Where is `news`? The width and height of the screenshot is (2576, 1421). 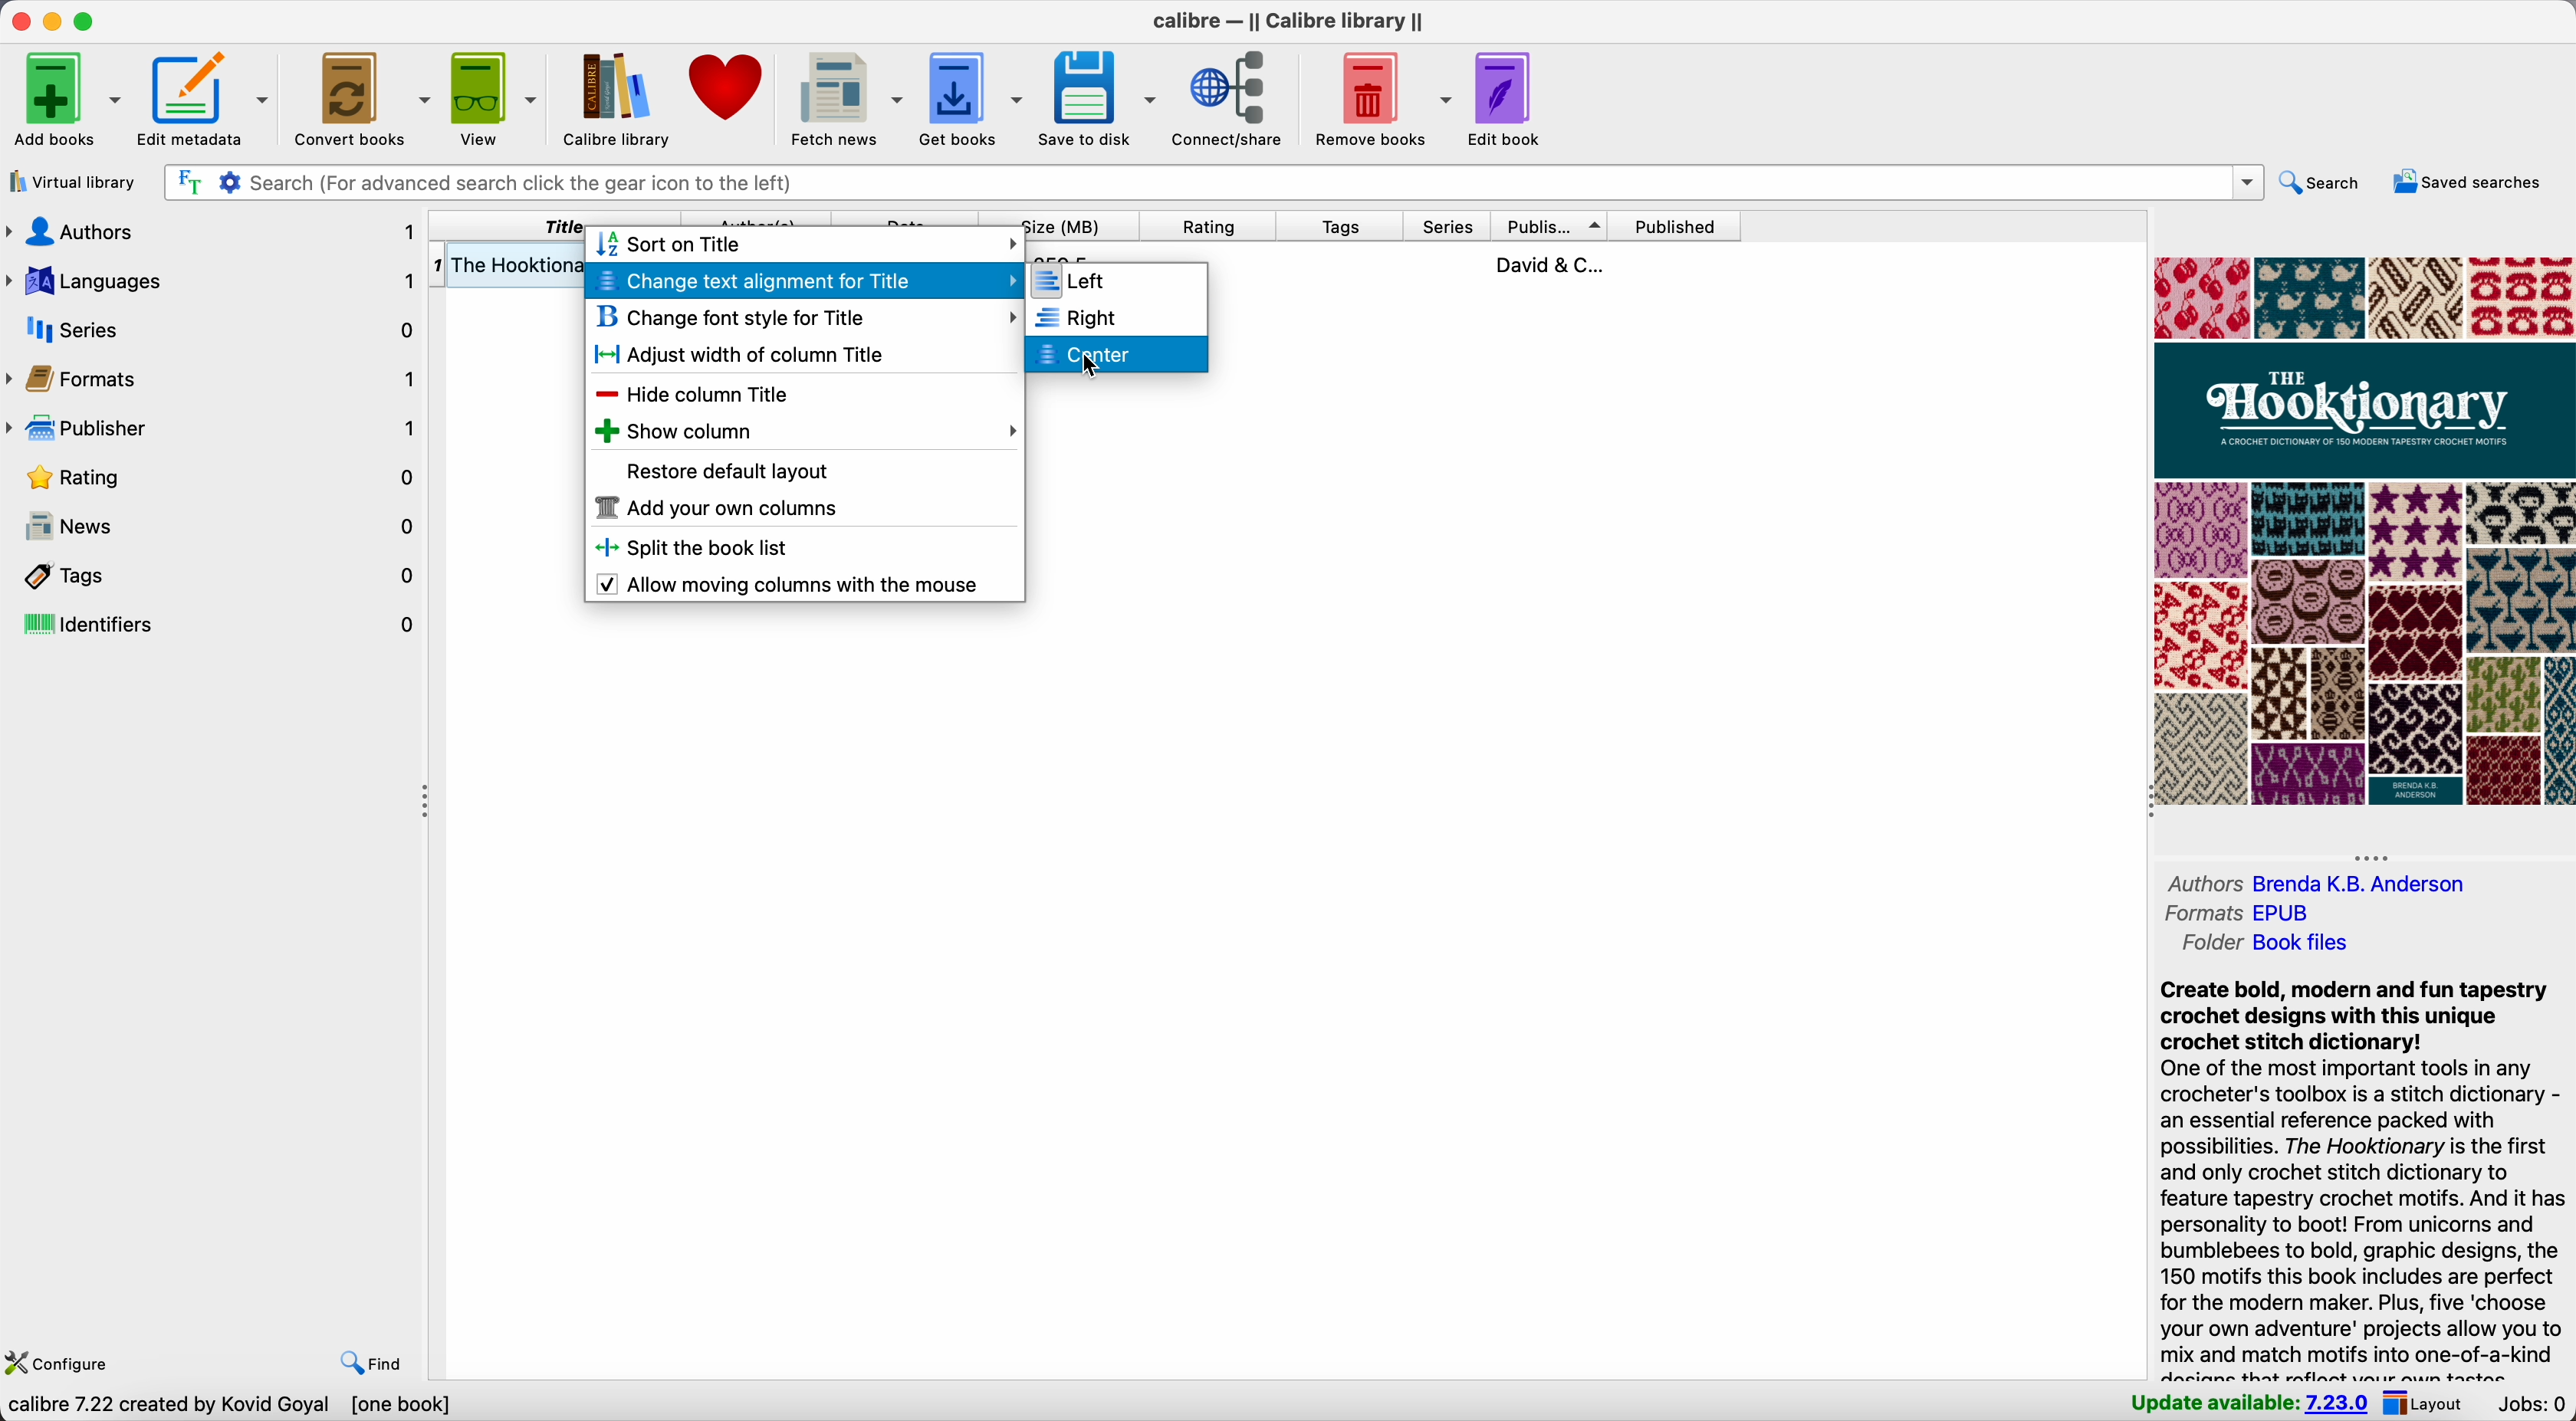 news is located at coordinates (213, 529).